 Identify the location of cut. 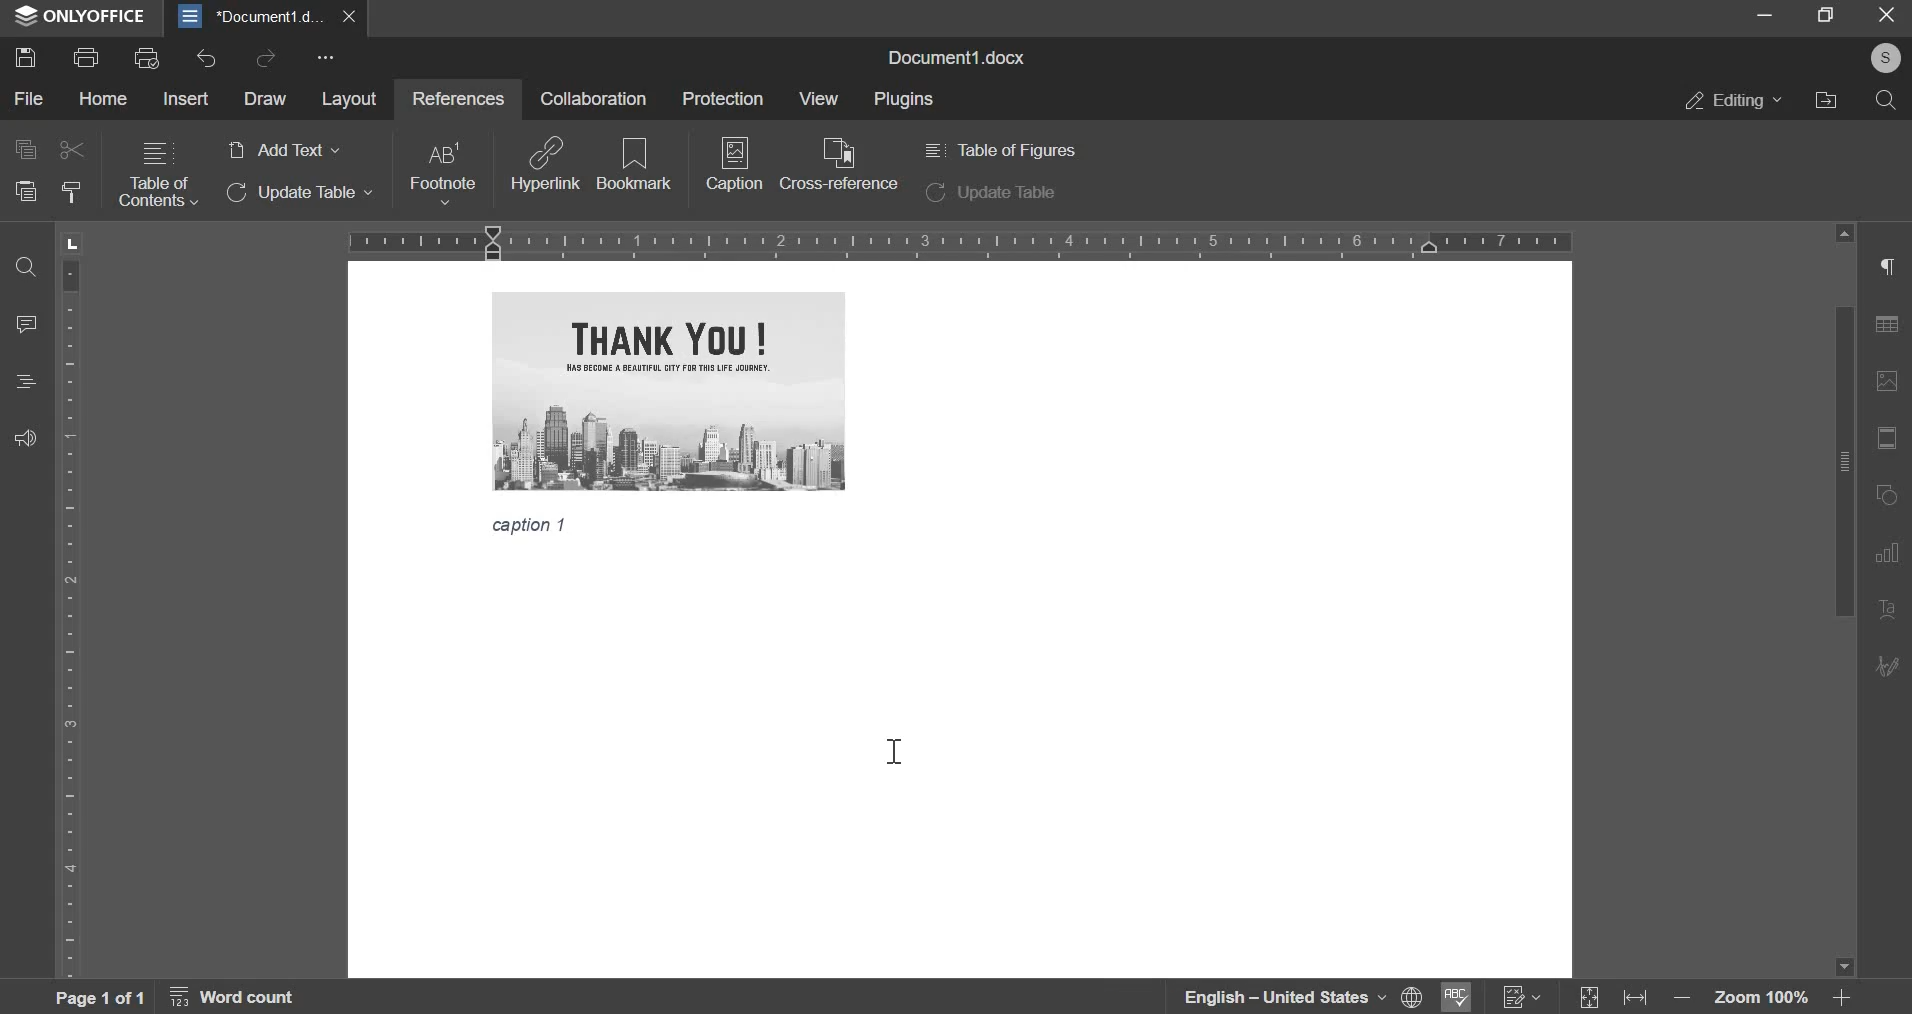
(73, 150).